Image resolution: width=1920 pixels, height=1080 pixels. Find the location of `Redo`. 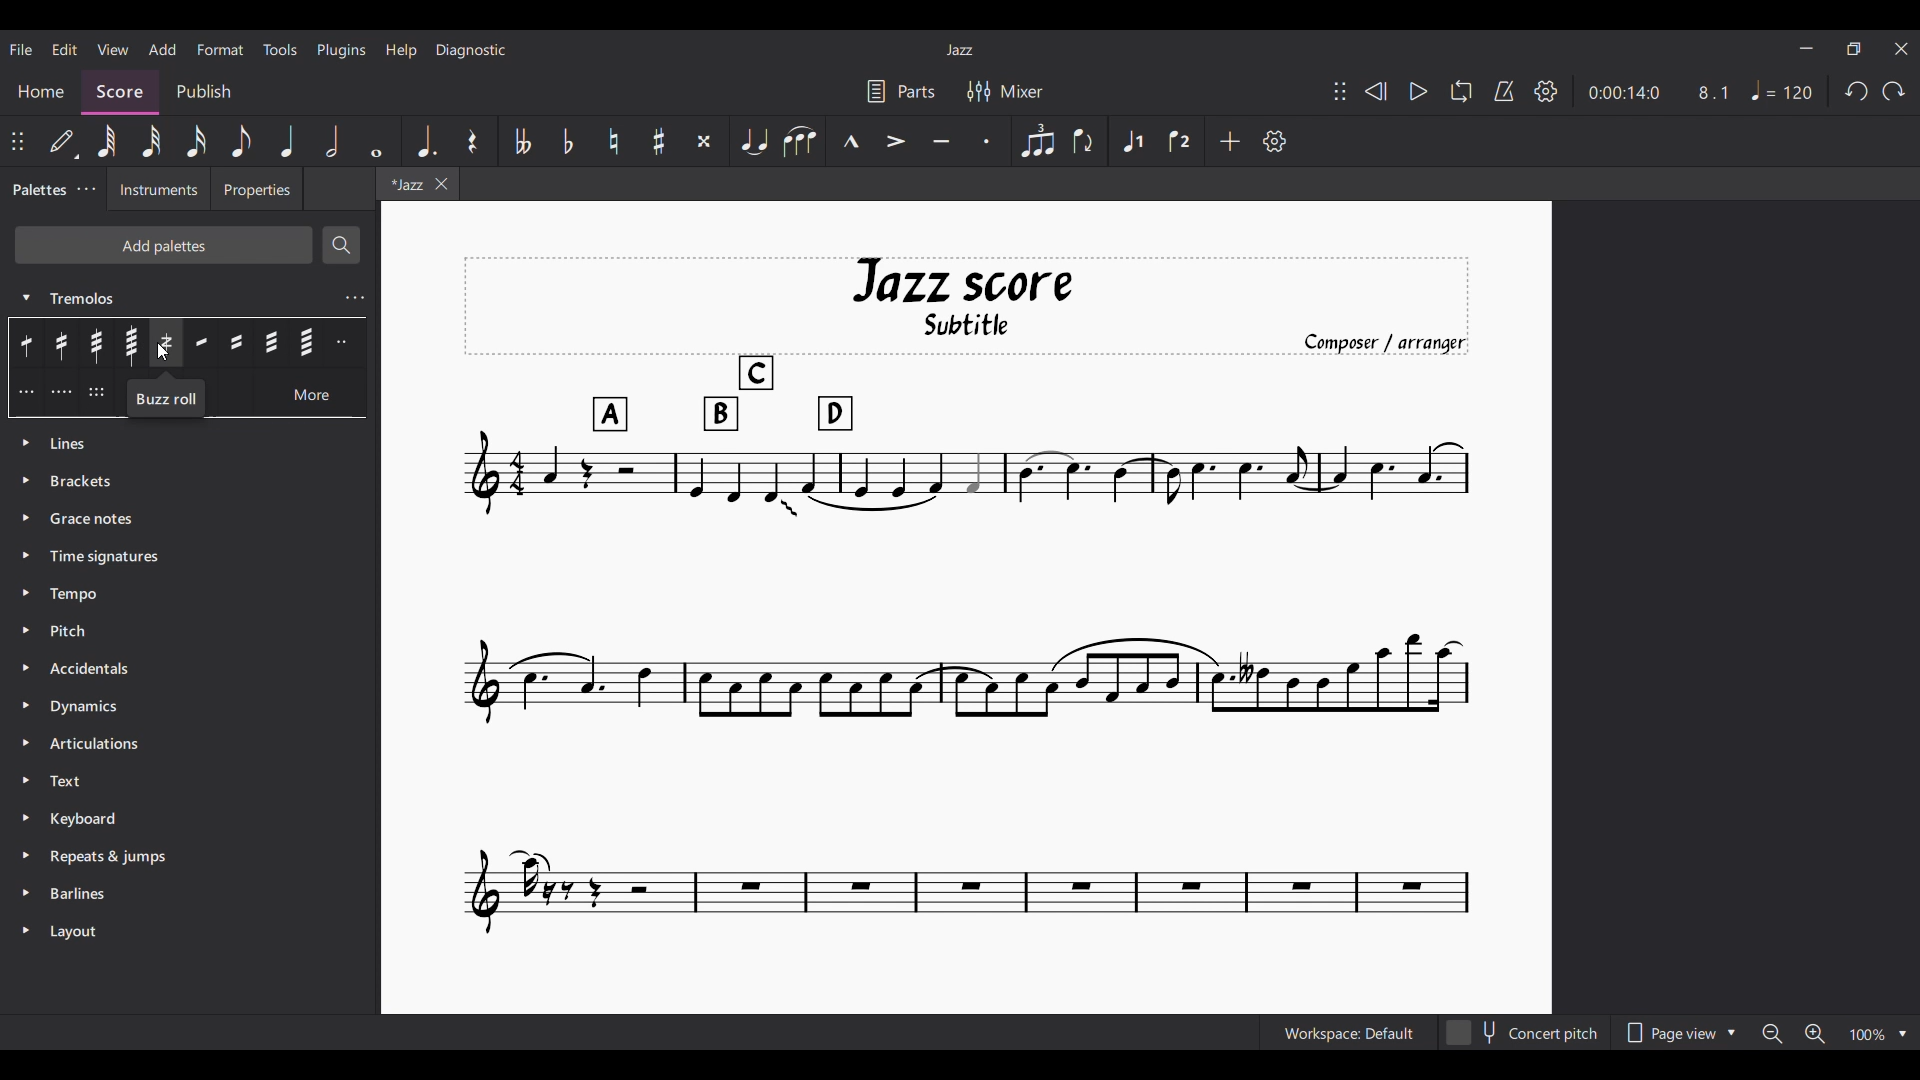

Redo is located at coordinates (1895, 91).